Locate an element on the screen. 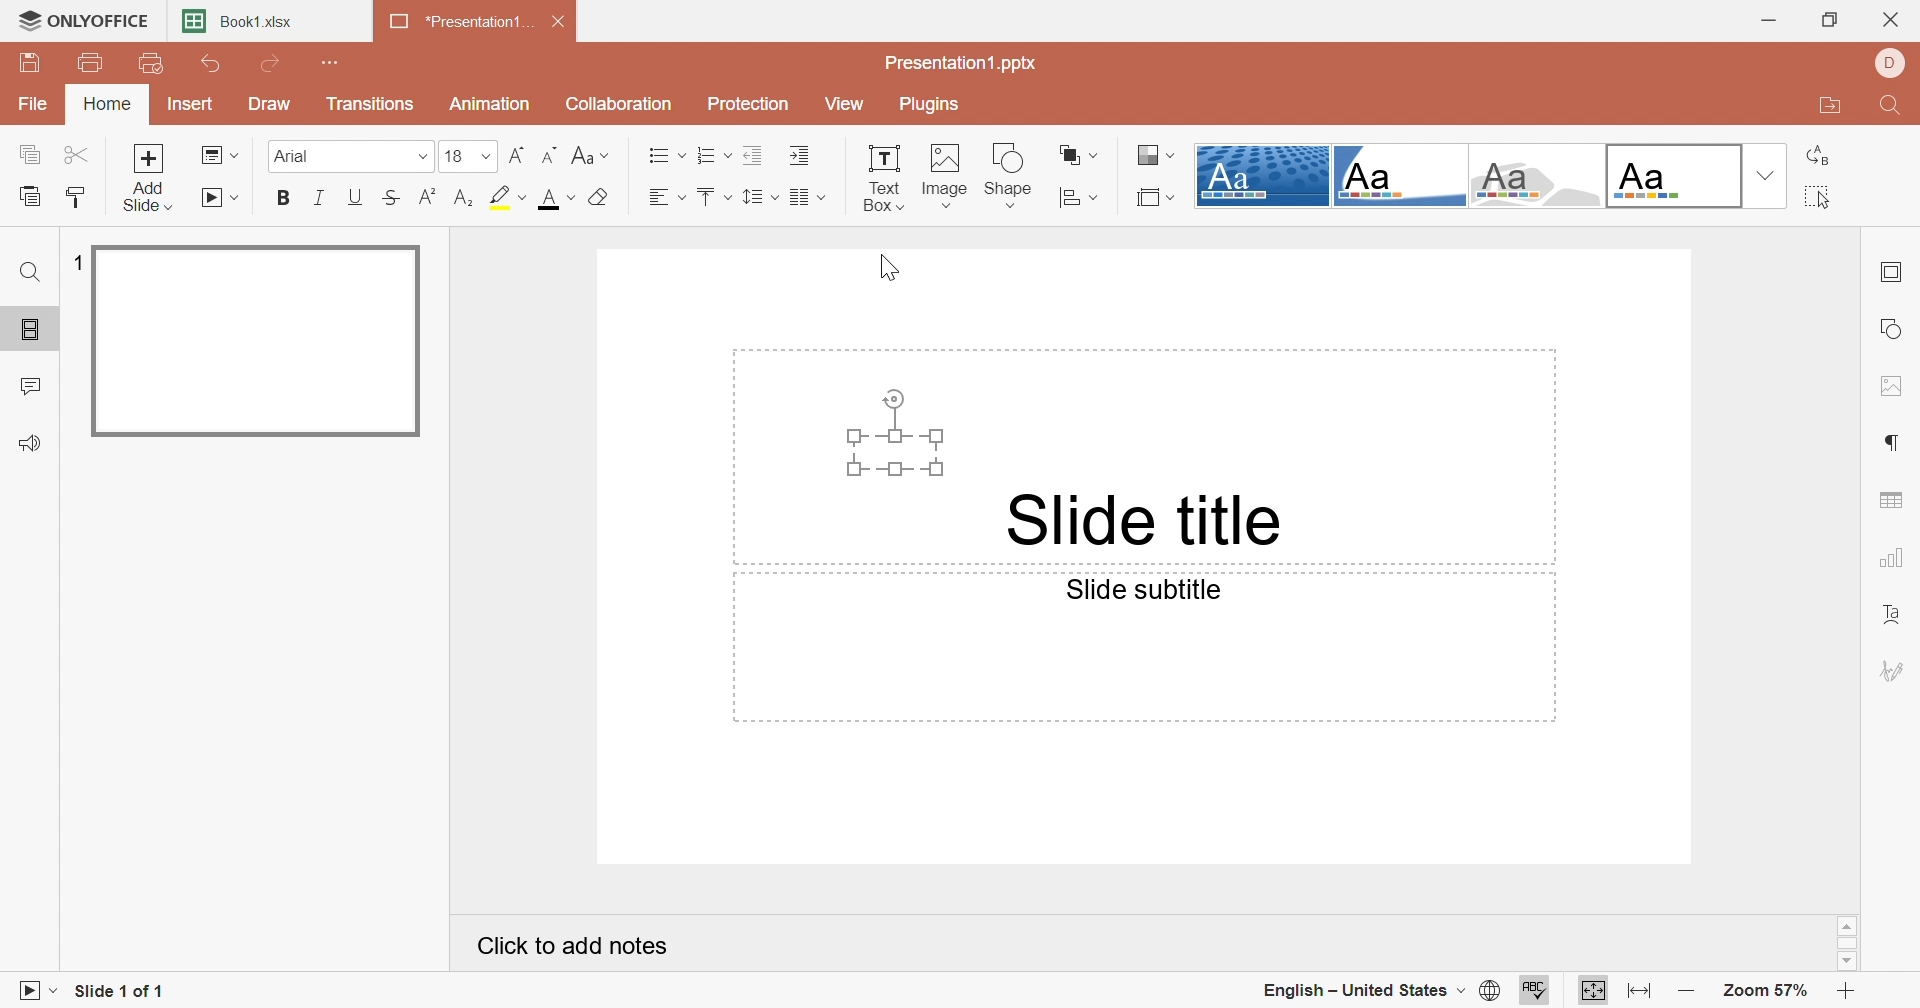 Image resolution: width=1920 pixels, height=1008 pixels. Slide 1 of 1 is located at coordinates (121, 992).